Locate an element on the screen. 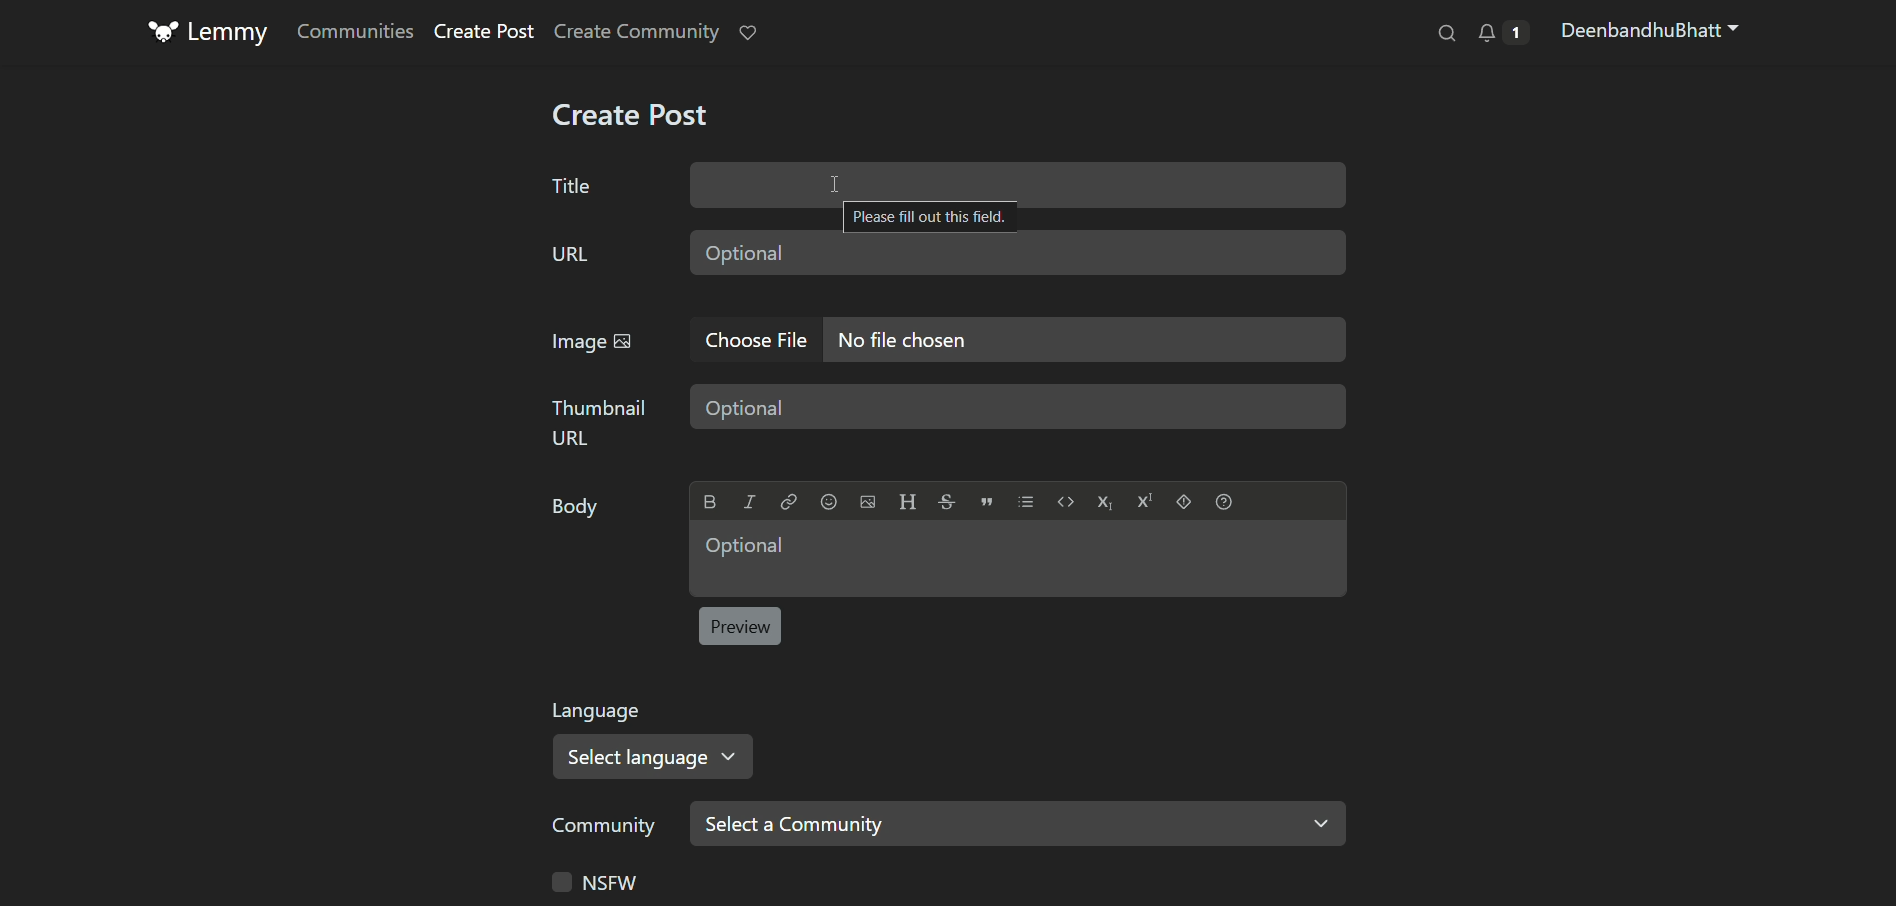 The width and height of the screenshot is (1896, 906). community is located at coordinates (603, 826).